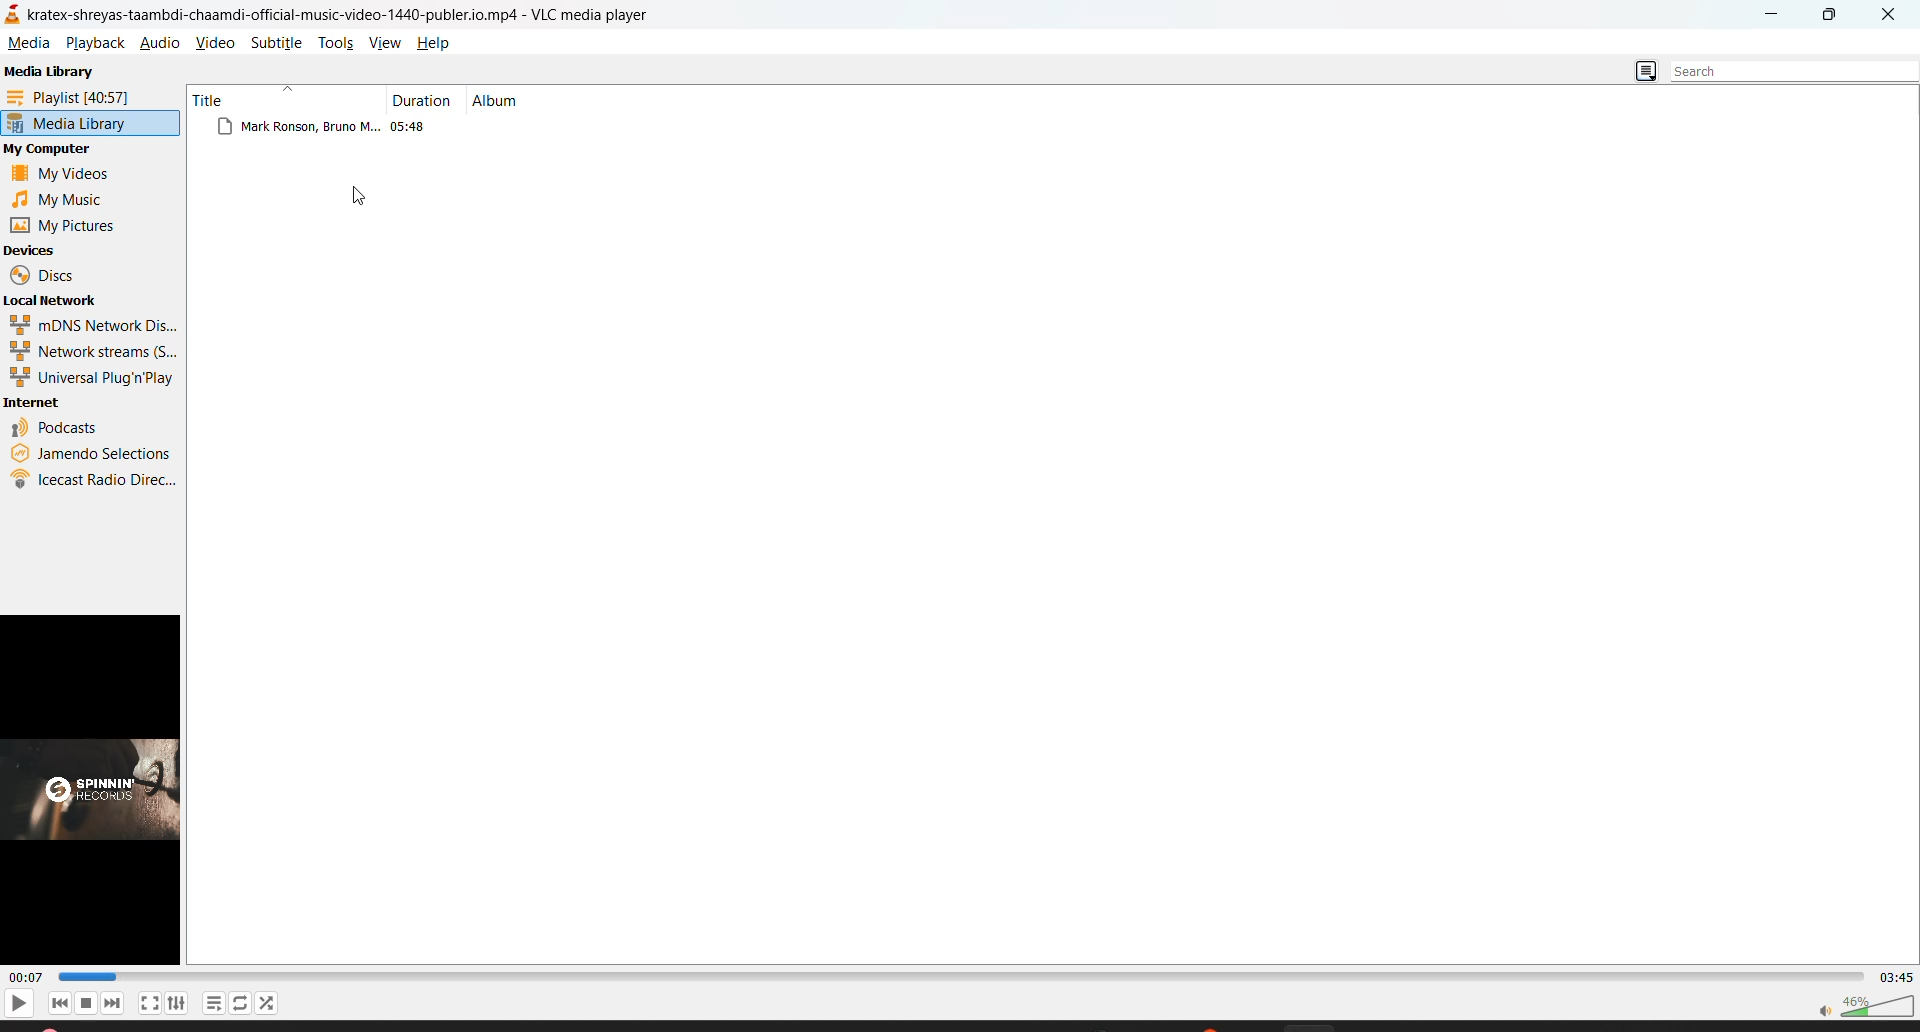 Image resolution: width=1920 pixels, height=1032 pixels. I want to click on video, so click(216, 42).